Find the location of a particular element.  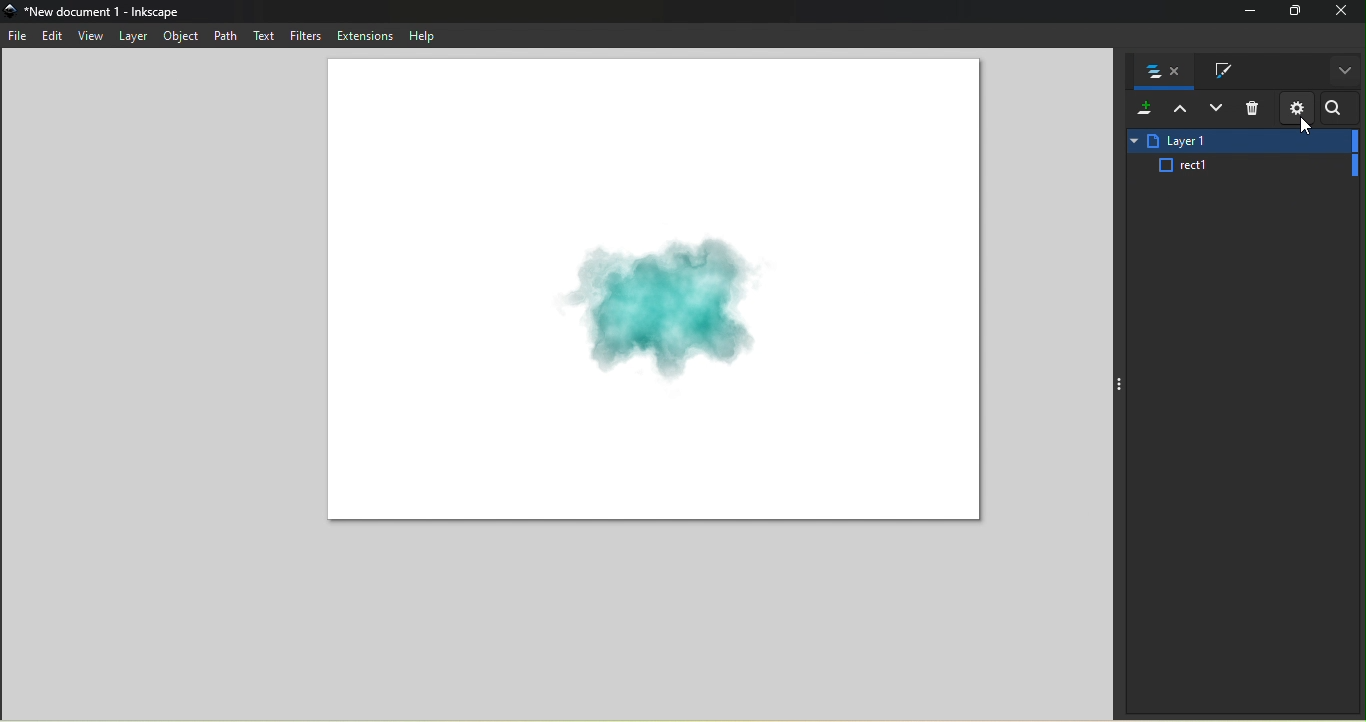

Layer is located at coordinates (1239, 140).